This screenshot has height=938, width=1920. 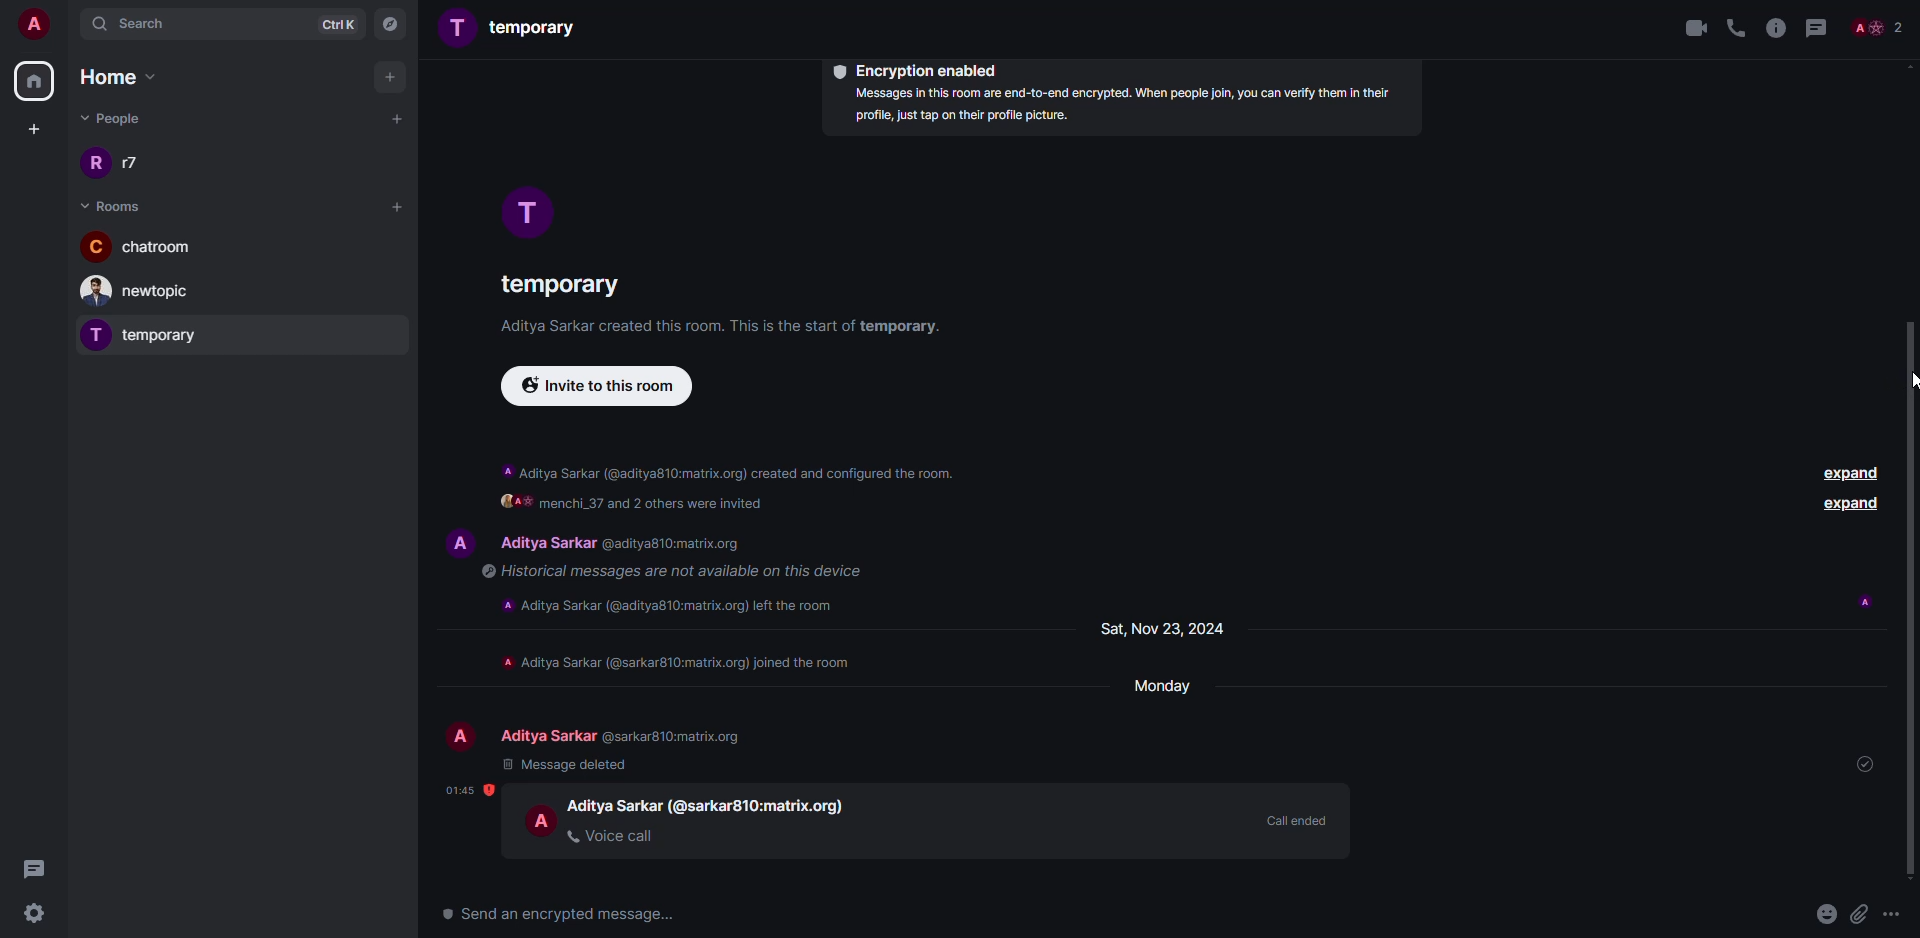 I want to click on search, so click(x=146, y=23).